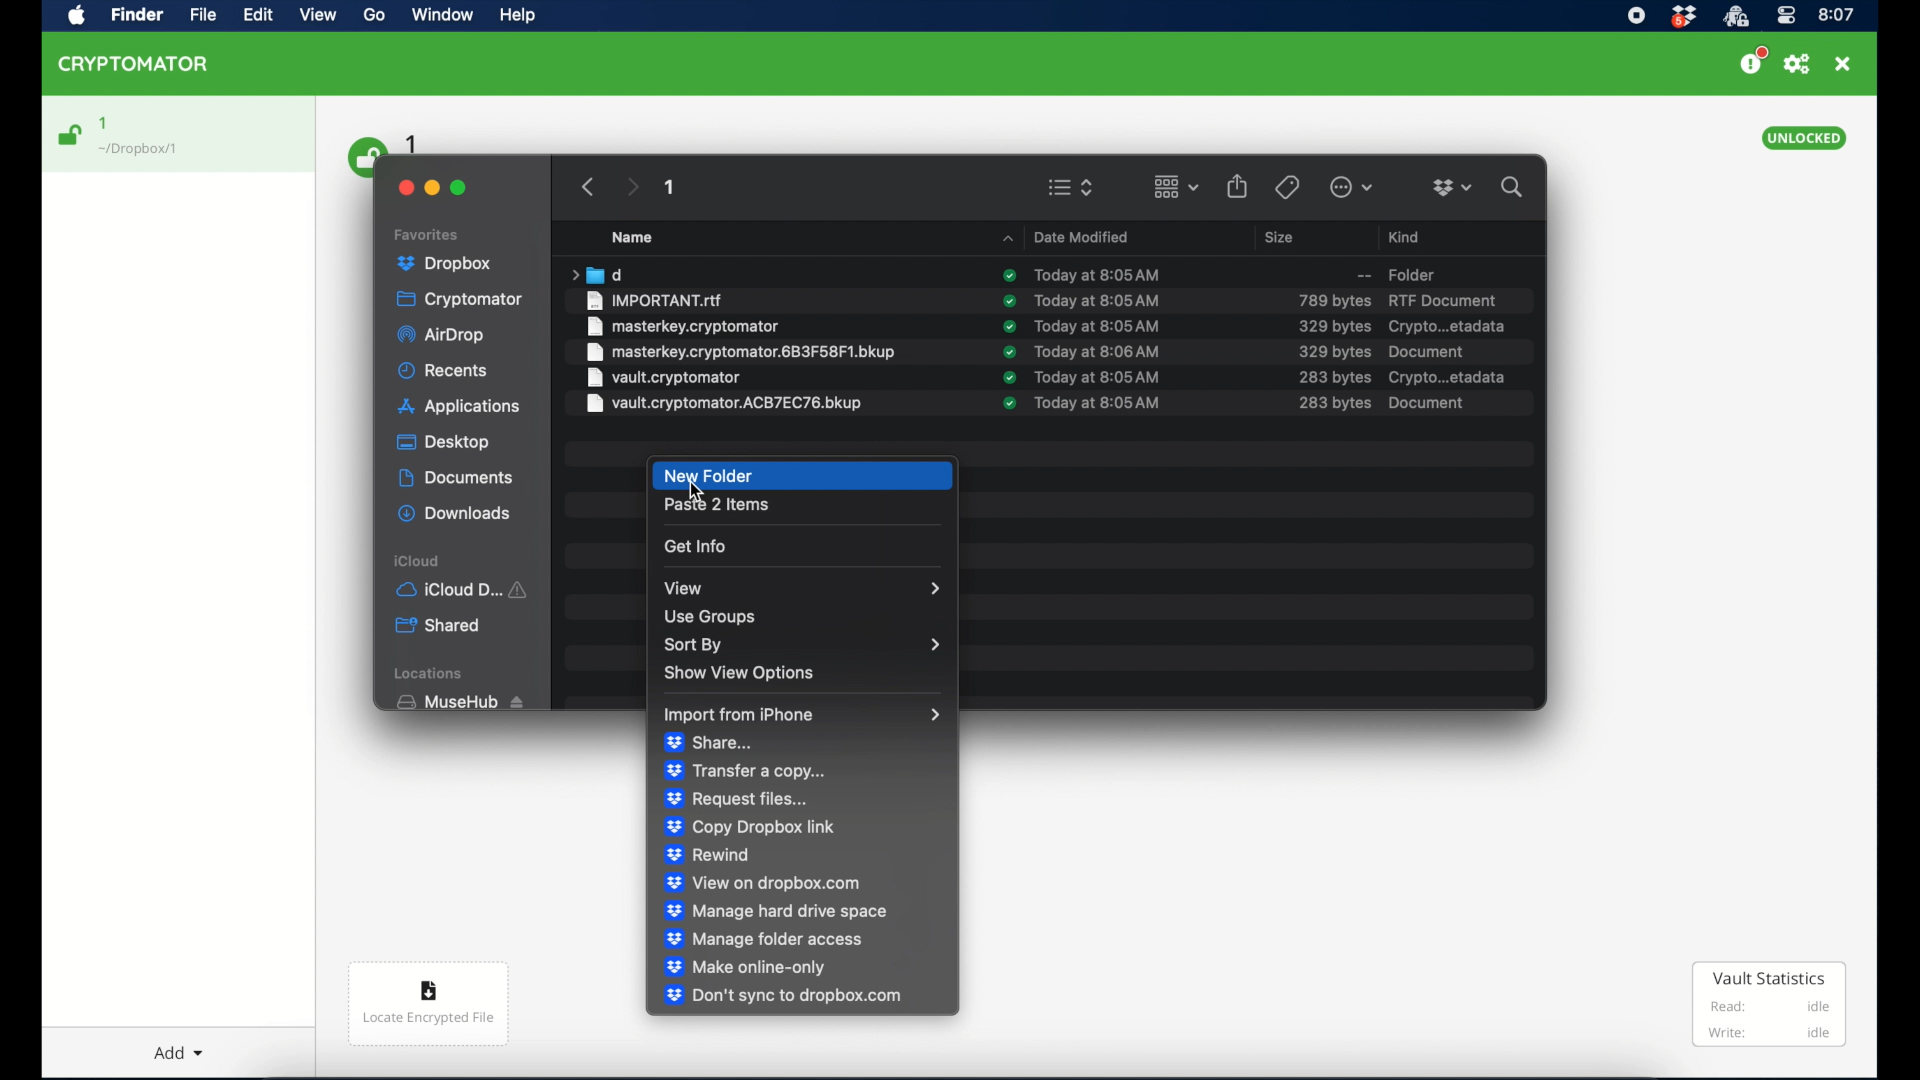 The height and width of the screenshot is (1080, 1920). What do you see at coordinates (429, 232) in the screenshot?
I see `favorites` at bounding box center [429, 232].